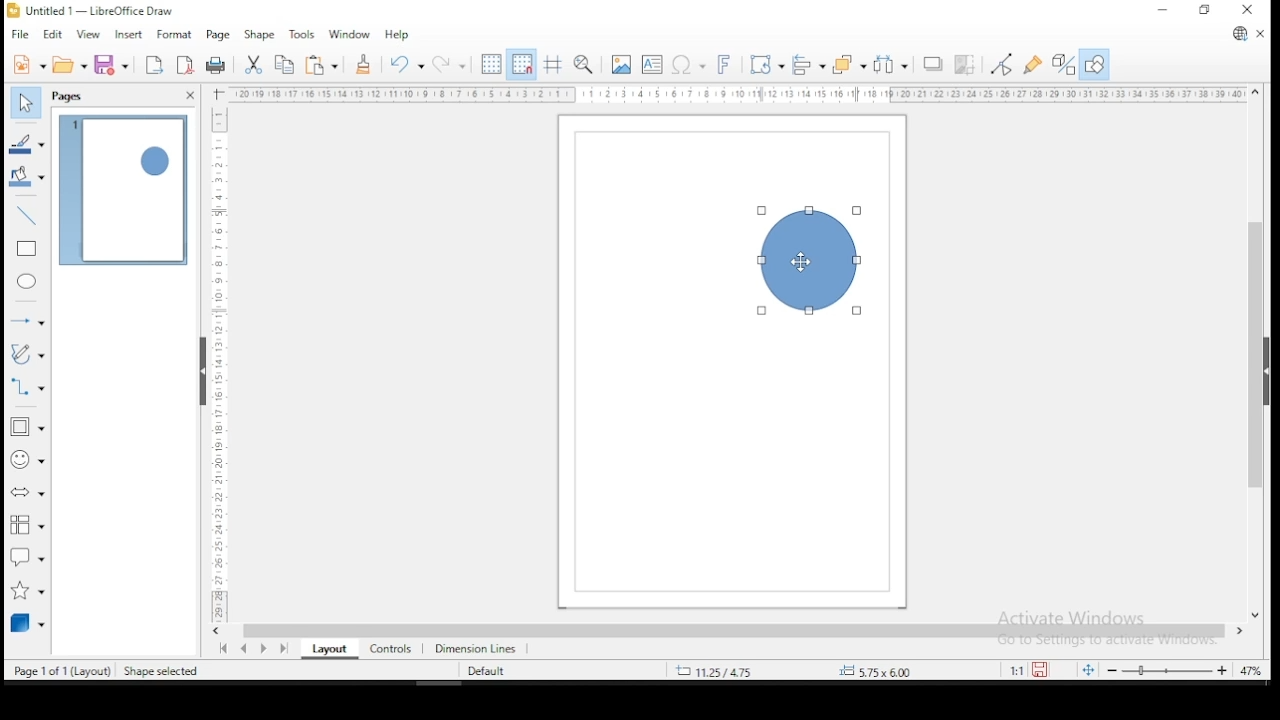 This screenshot has width=1280, height=720. Describe the element at coordinates (933, 65) in the screenshot. I see `shadow` at that location.